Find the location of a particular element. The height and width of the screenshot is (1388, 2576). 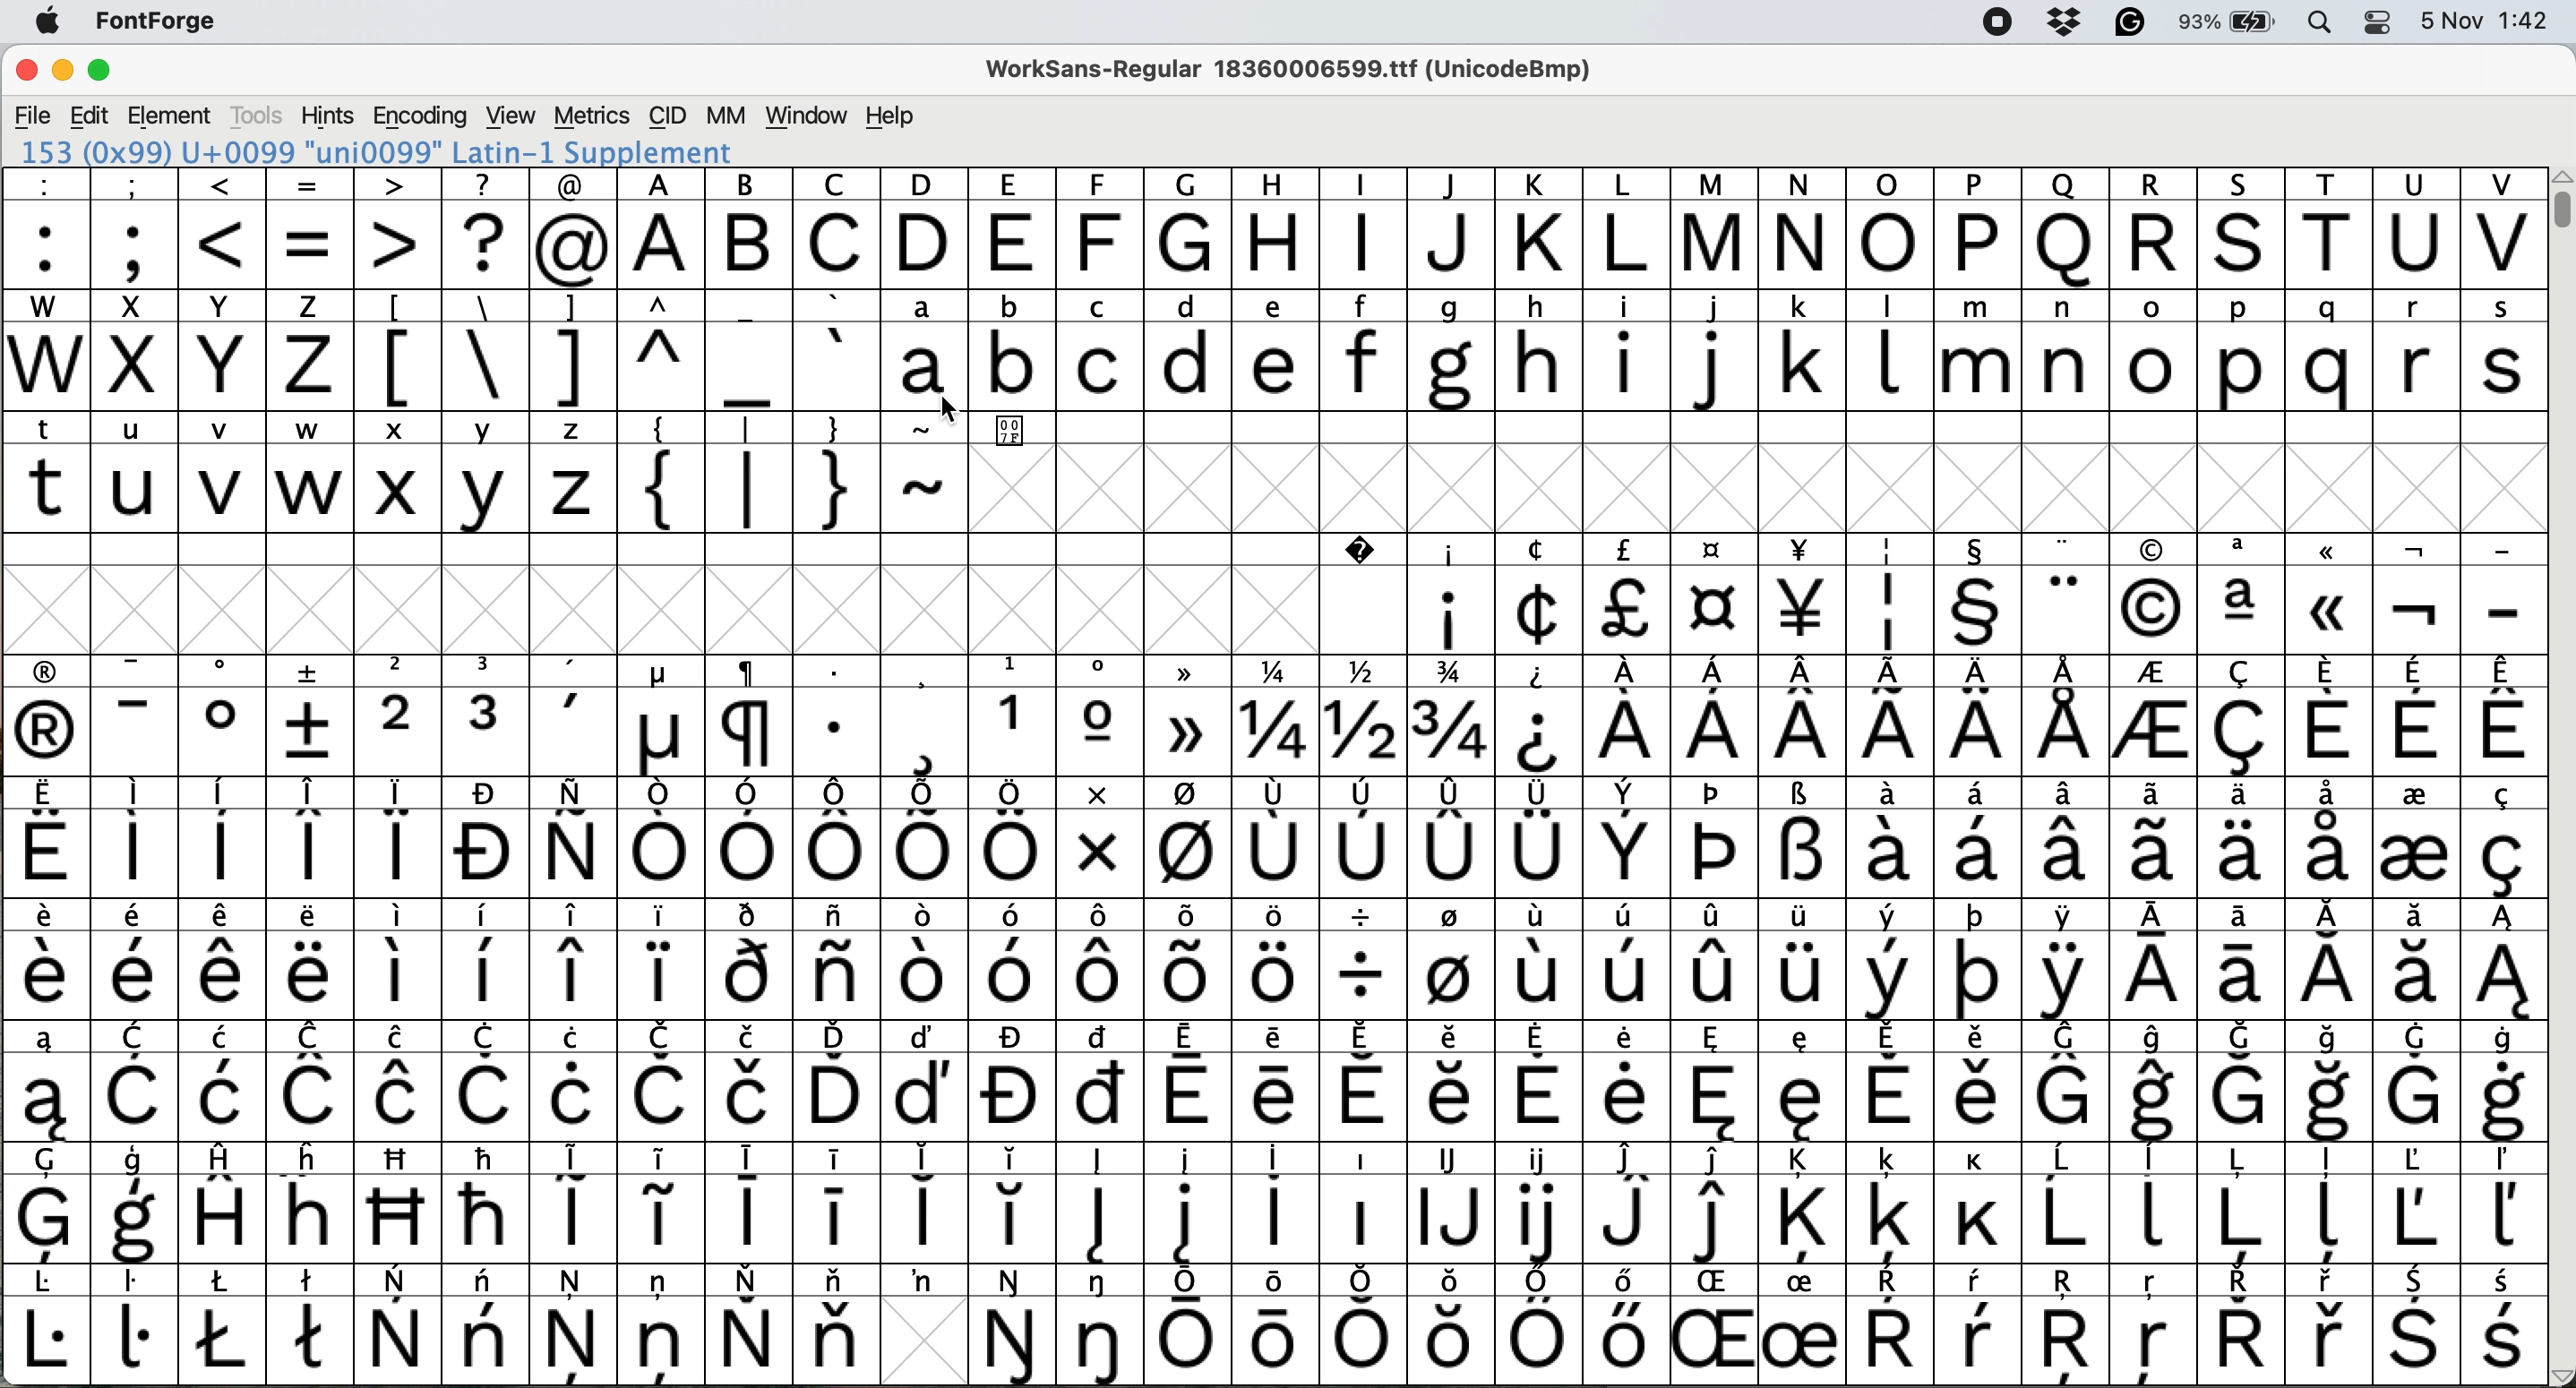

k is located at coordinates (1799, 351).